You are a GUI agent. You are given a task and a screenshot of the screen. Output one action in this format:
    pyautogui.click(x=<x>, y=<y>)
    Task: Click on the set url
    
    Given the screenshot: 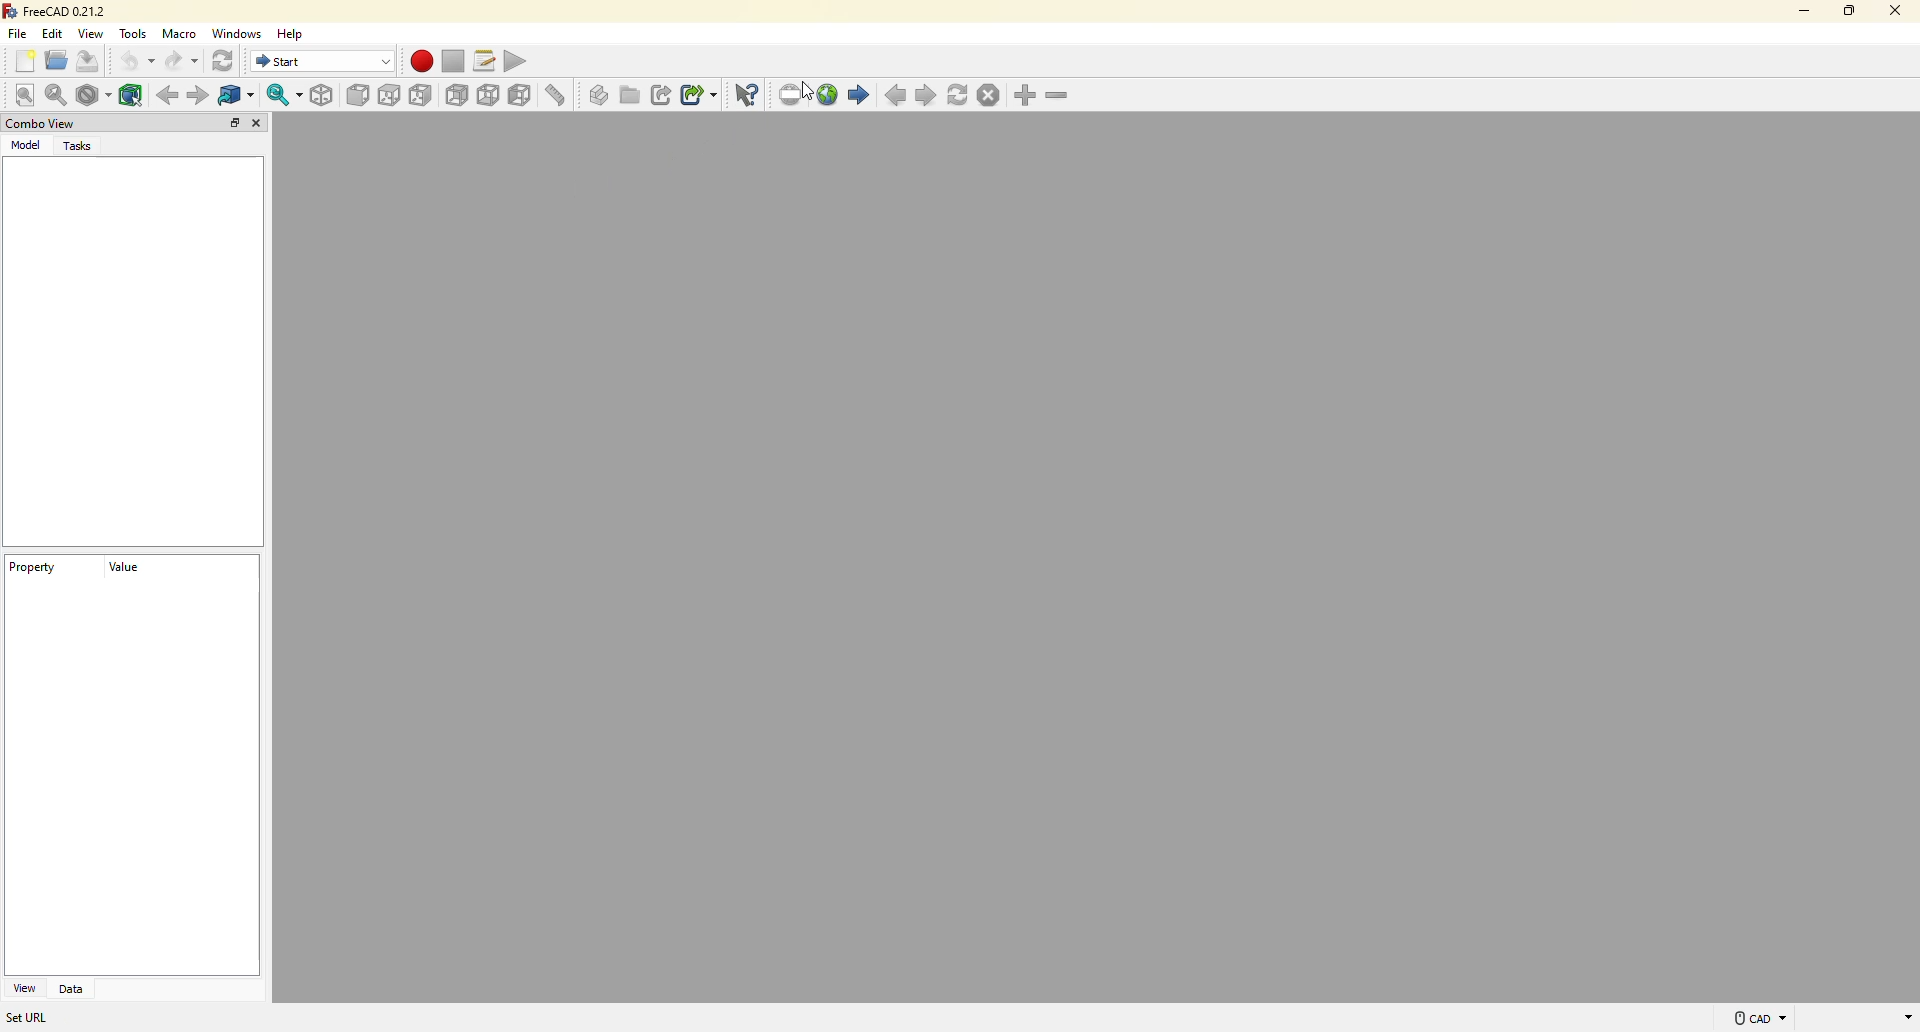 What is the action you would take?
    pyautogui.click(x=33, y=1019)
    